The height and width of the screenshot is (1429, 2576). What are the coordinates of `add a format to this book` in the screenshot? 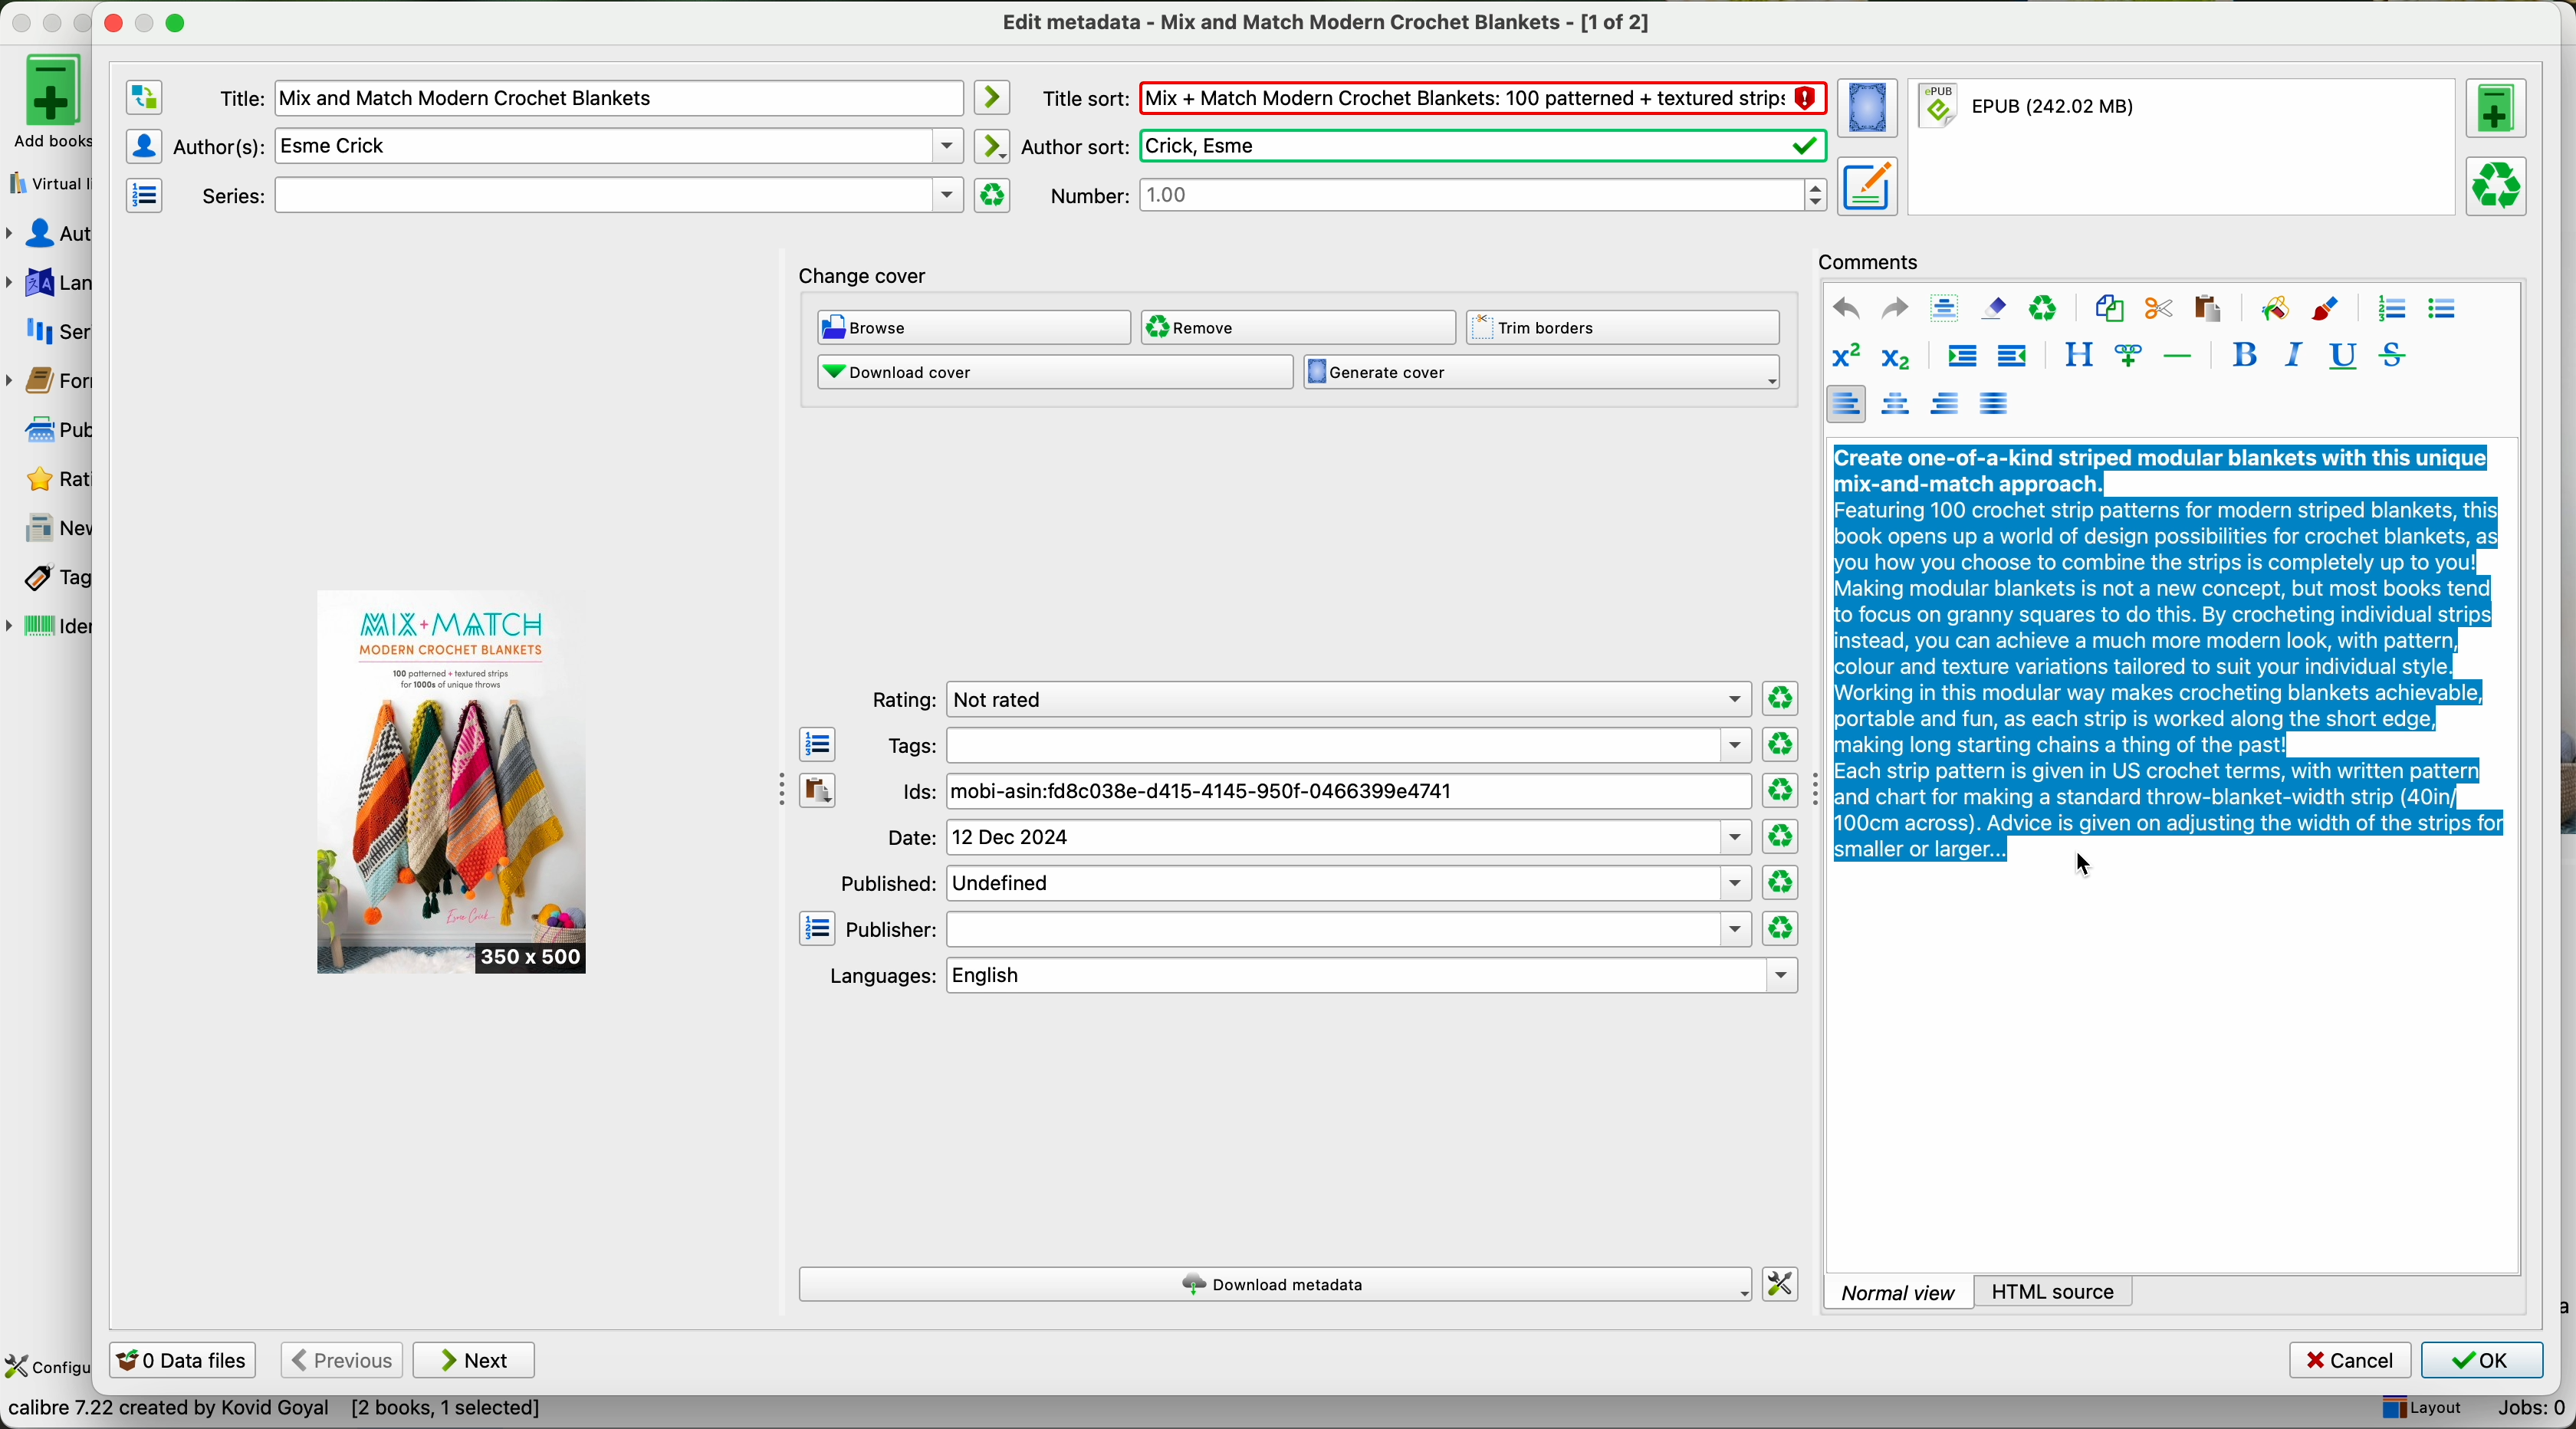 It's located at (2497, 108).